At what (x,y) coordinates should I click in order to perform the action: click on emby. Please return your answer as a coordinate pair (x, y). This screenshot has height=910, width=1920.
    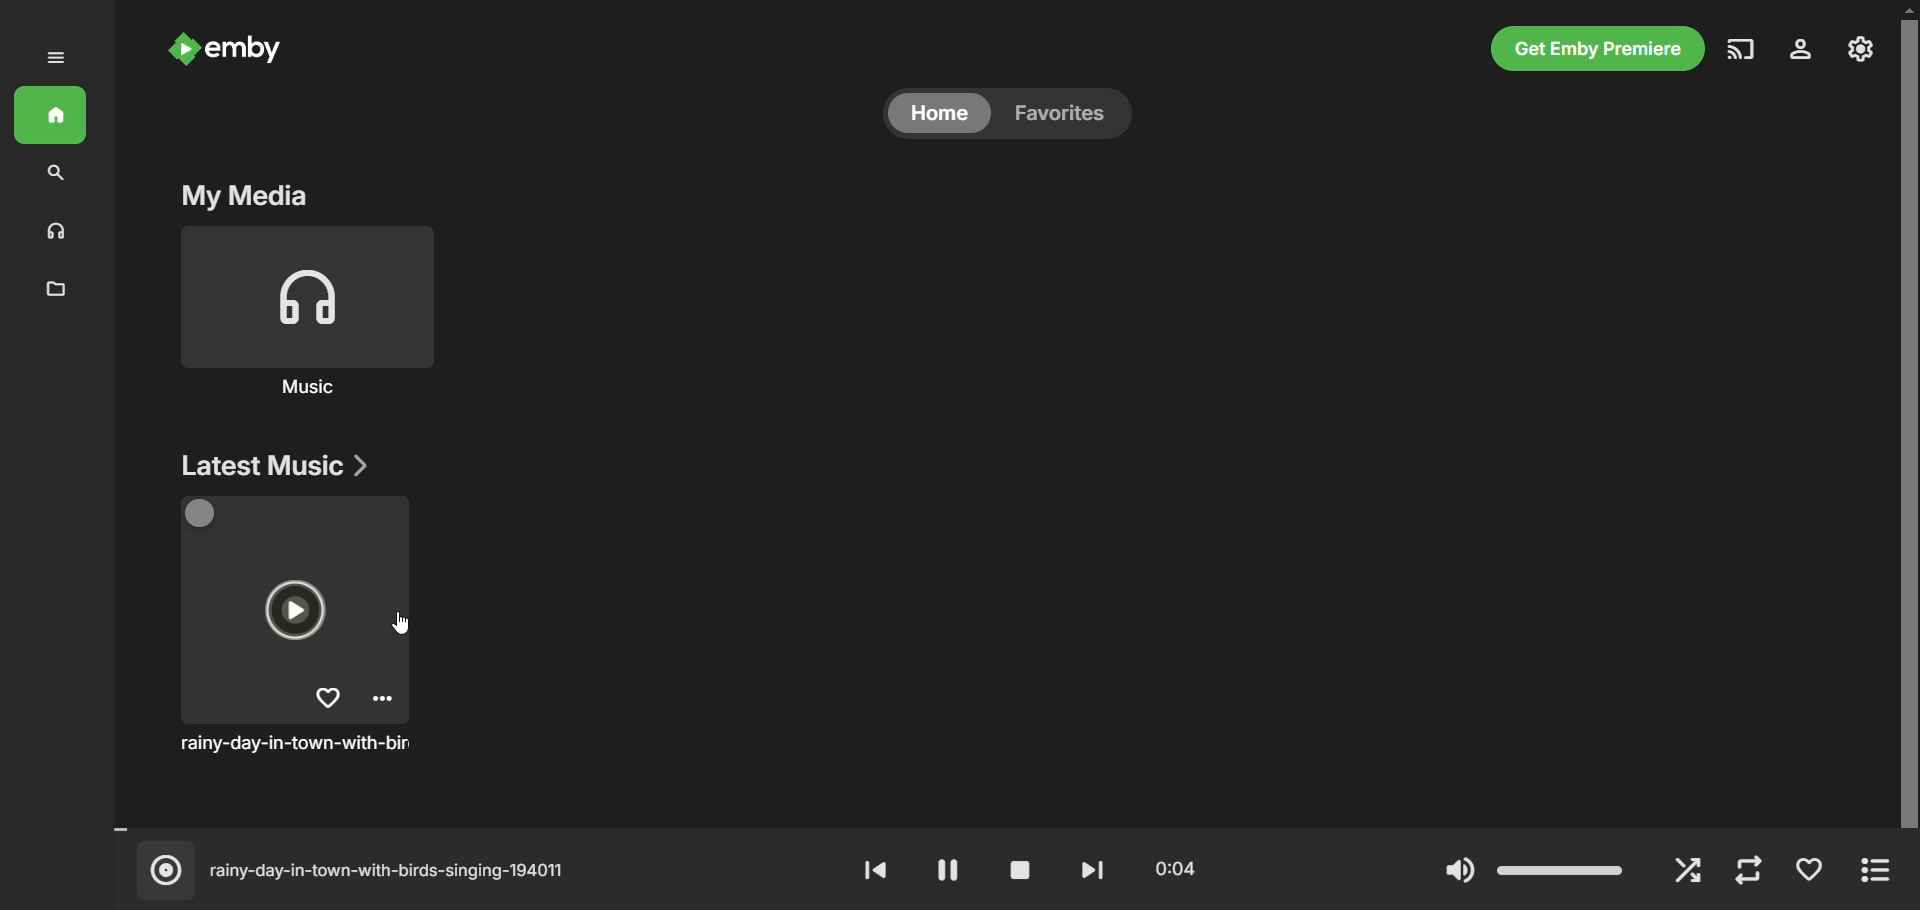
    Looking at the image, I should click on (251, 51).